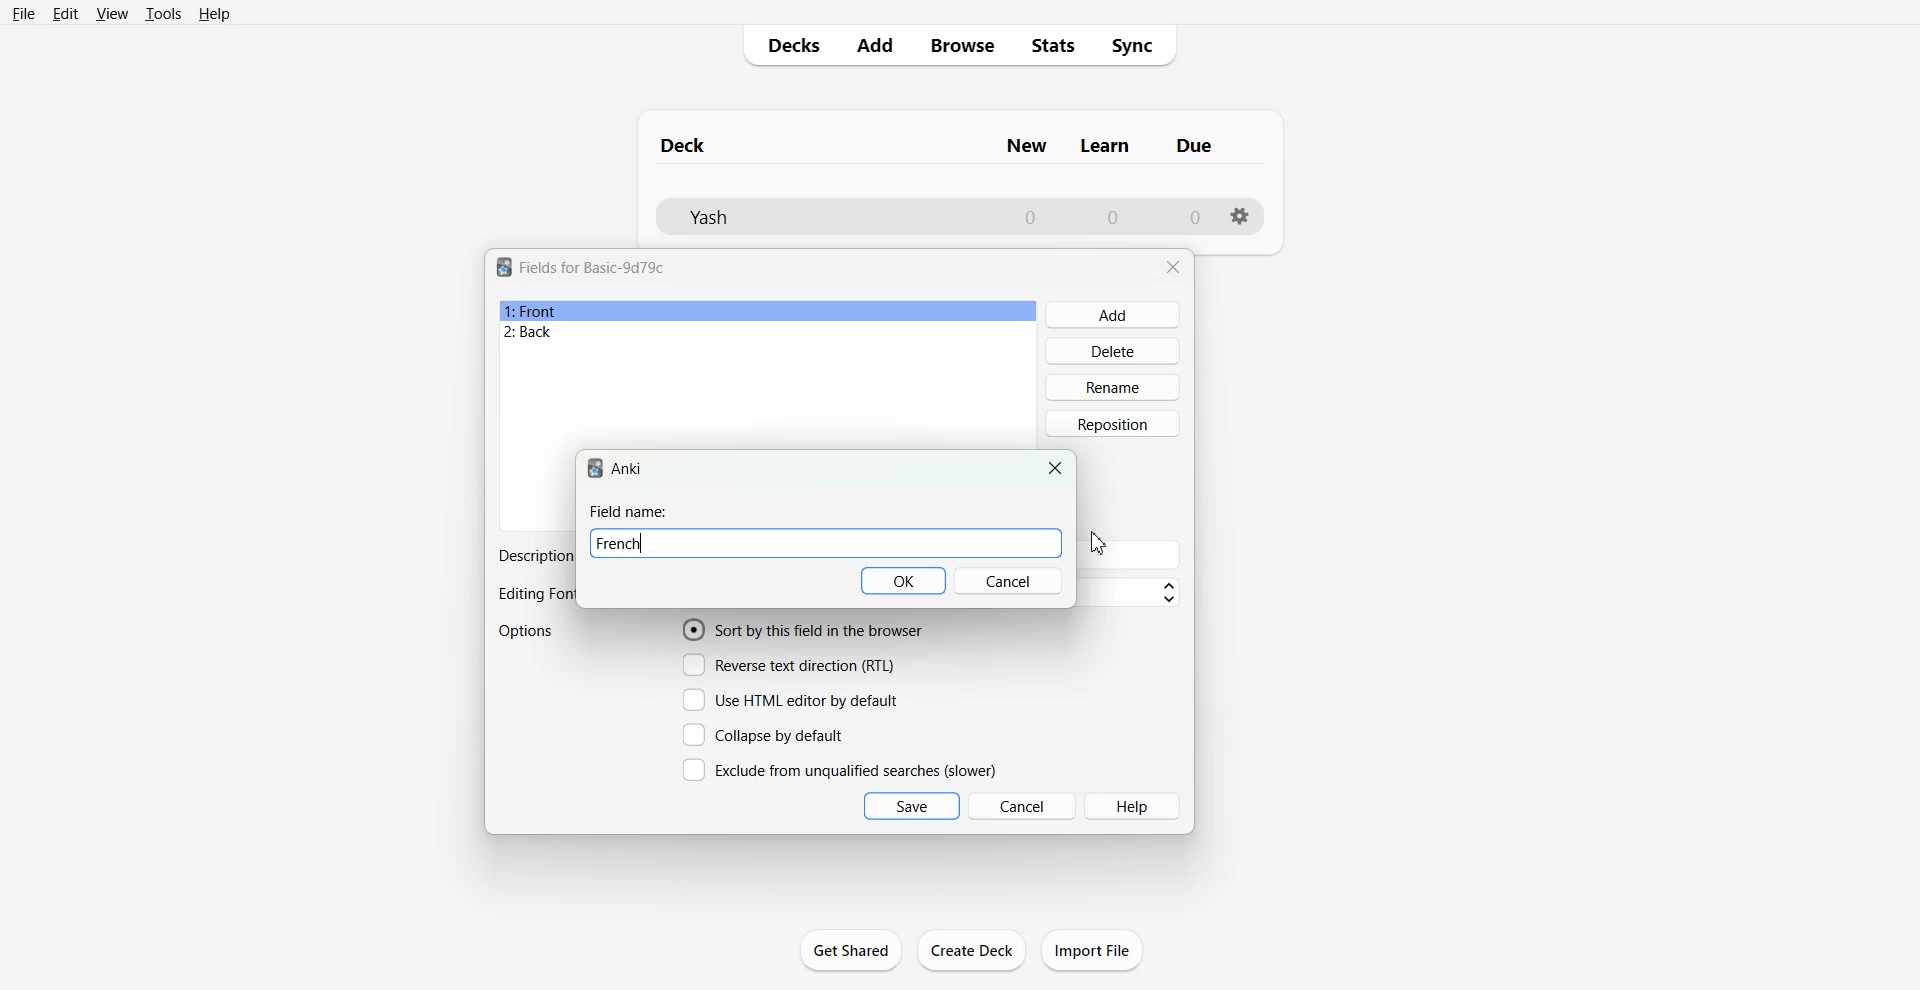 The height and width of the screenshot is (990, 1920). Describe the element at coordinates (912, 806) in the screenshot. I see `Save` at that location.